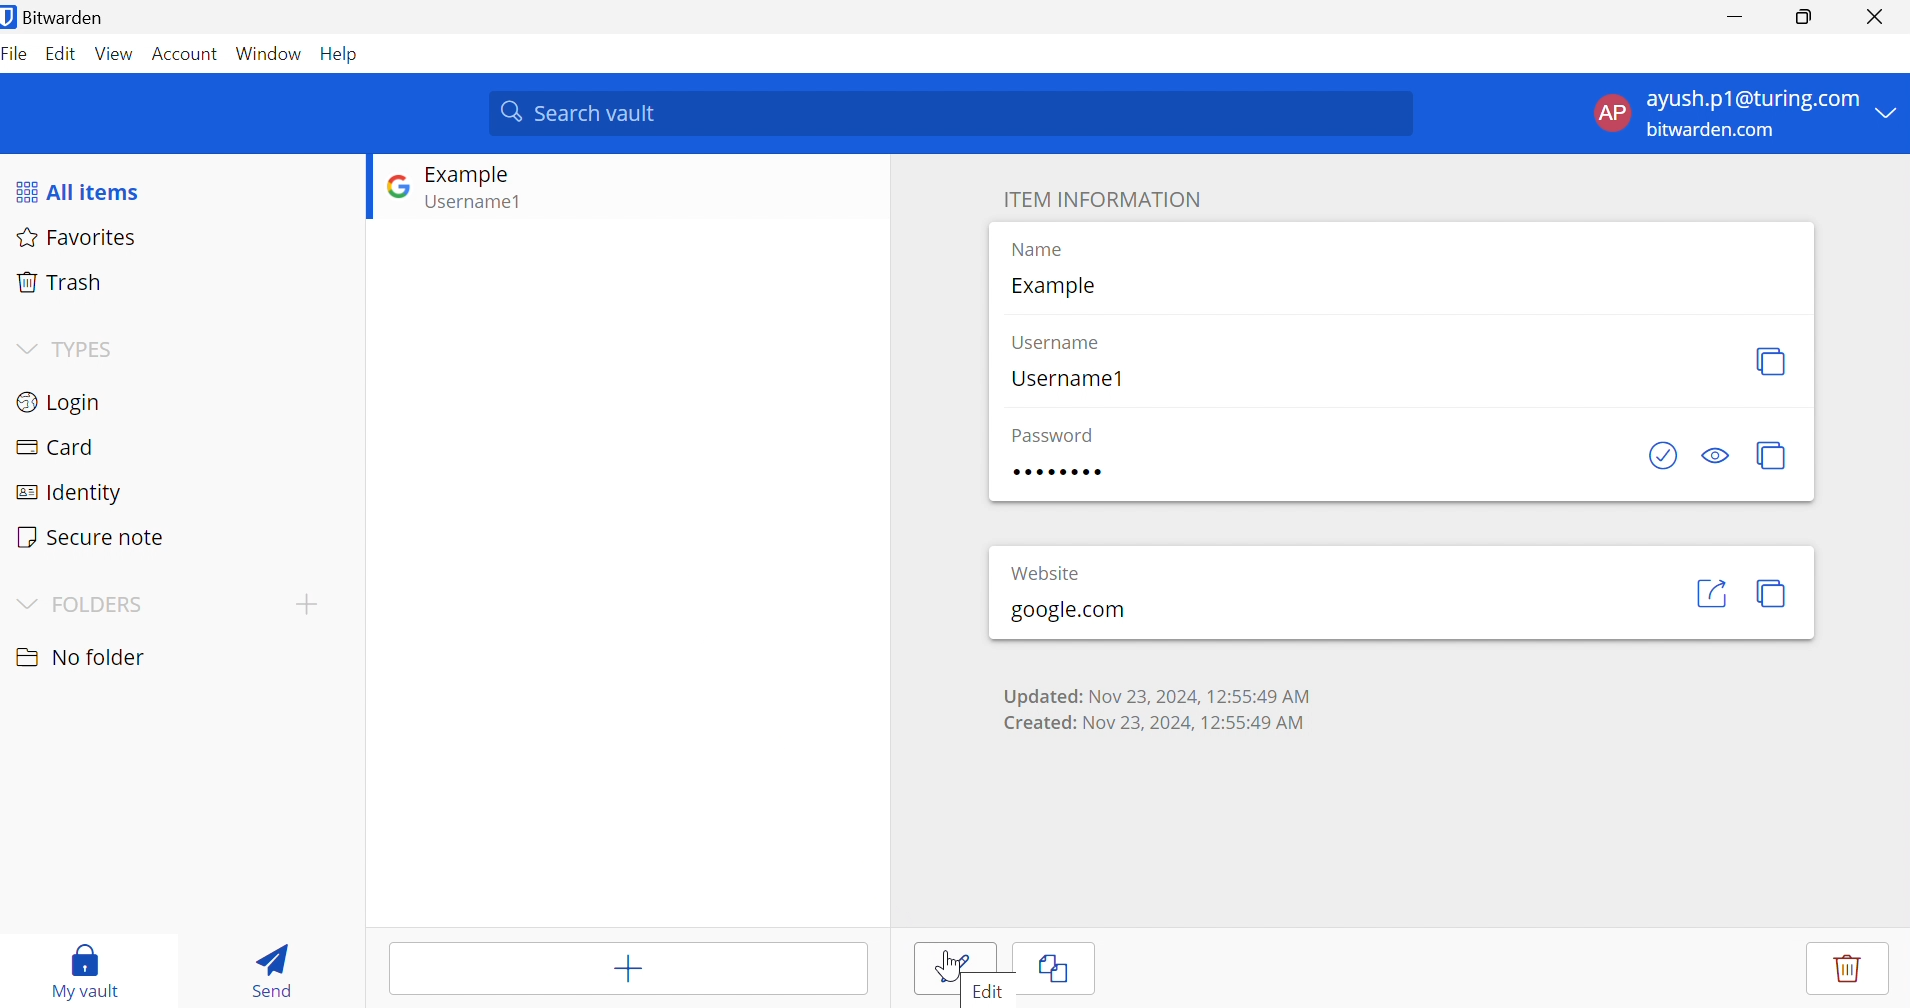 The height and width of the screenshot is (1008, 1910). What do you see at coordinates (953, 968) in the screenshot?
I see `CURSOR` at bounding box center [953, 968].